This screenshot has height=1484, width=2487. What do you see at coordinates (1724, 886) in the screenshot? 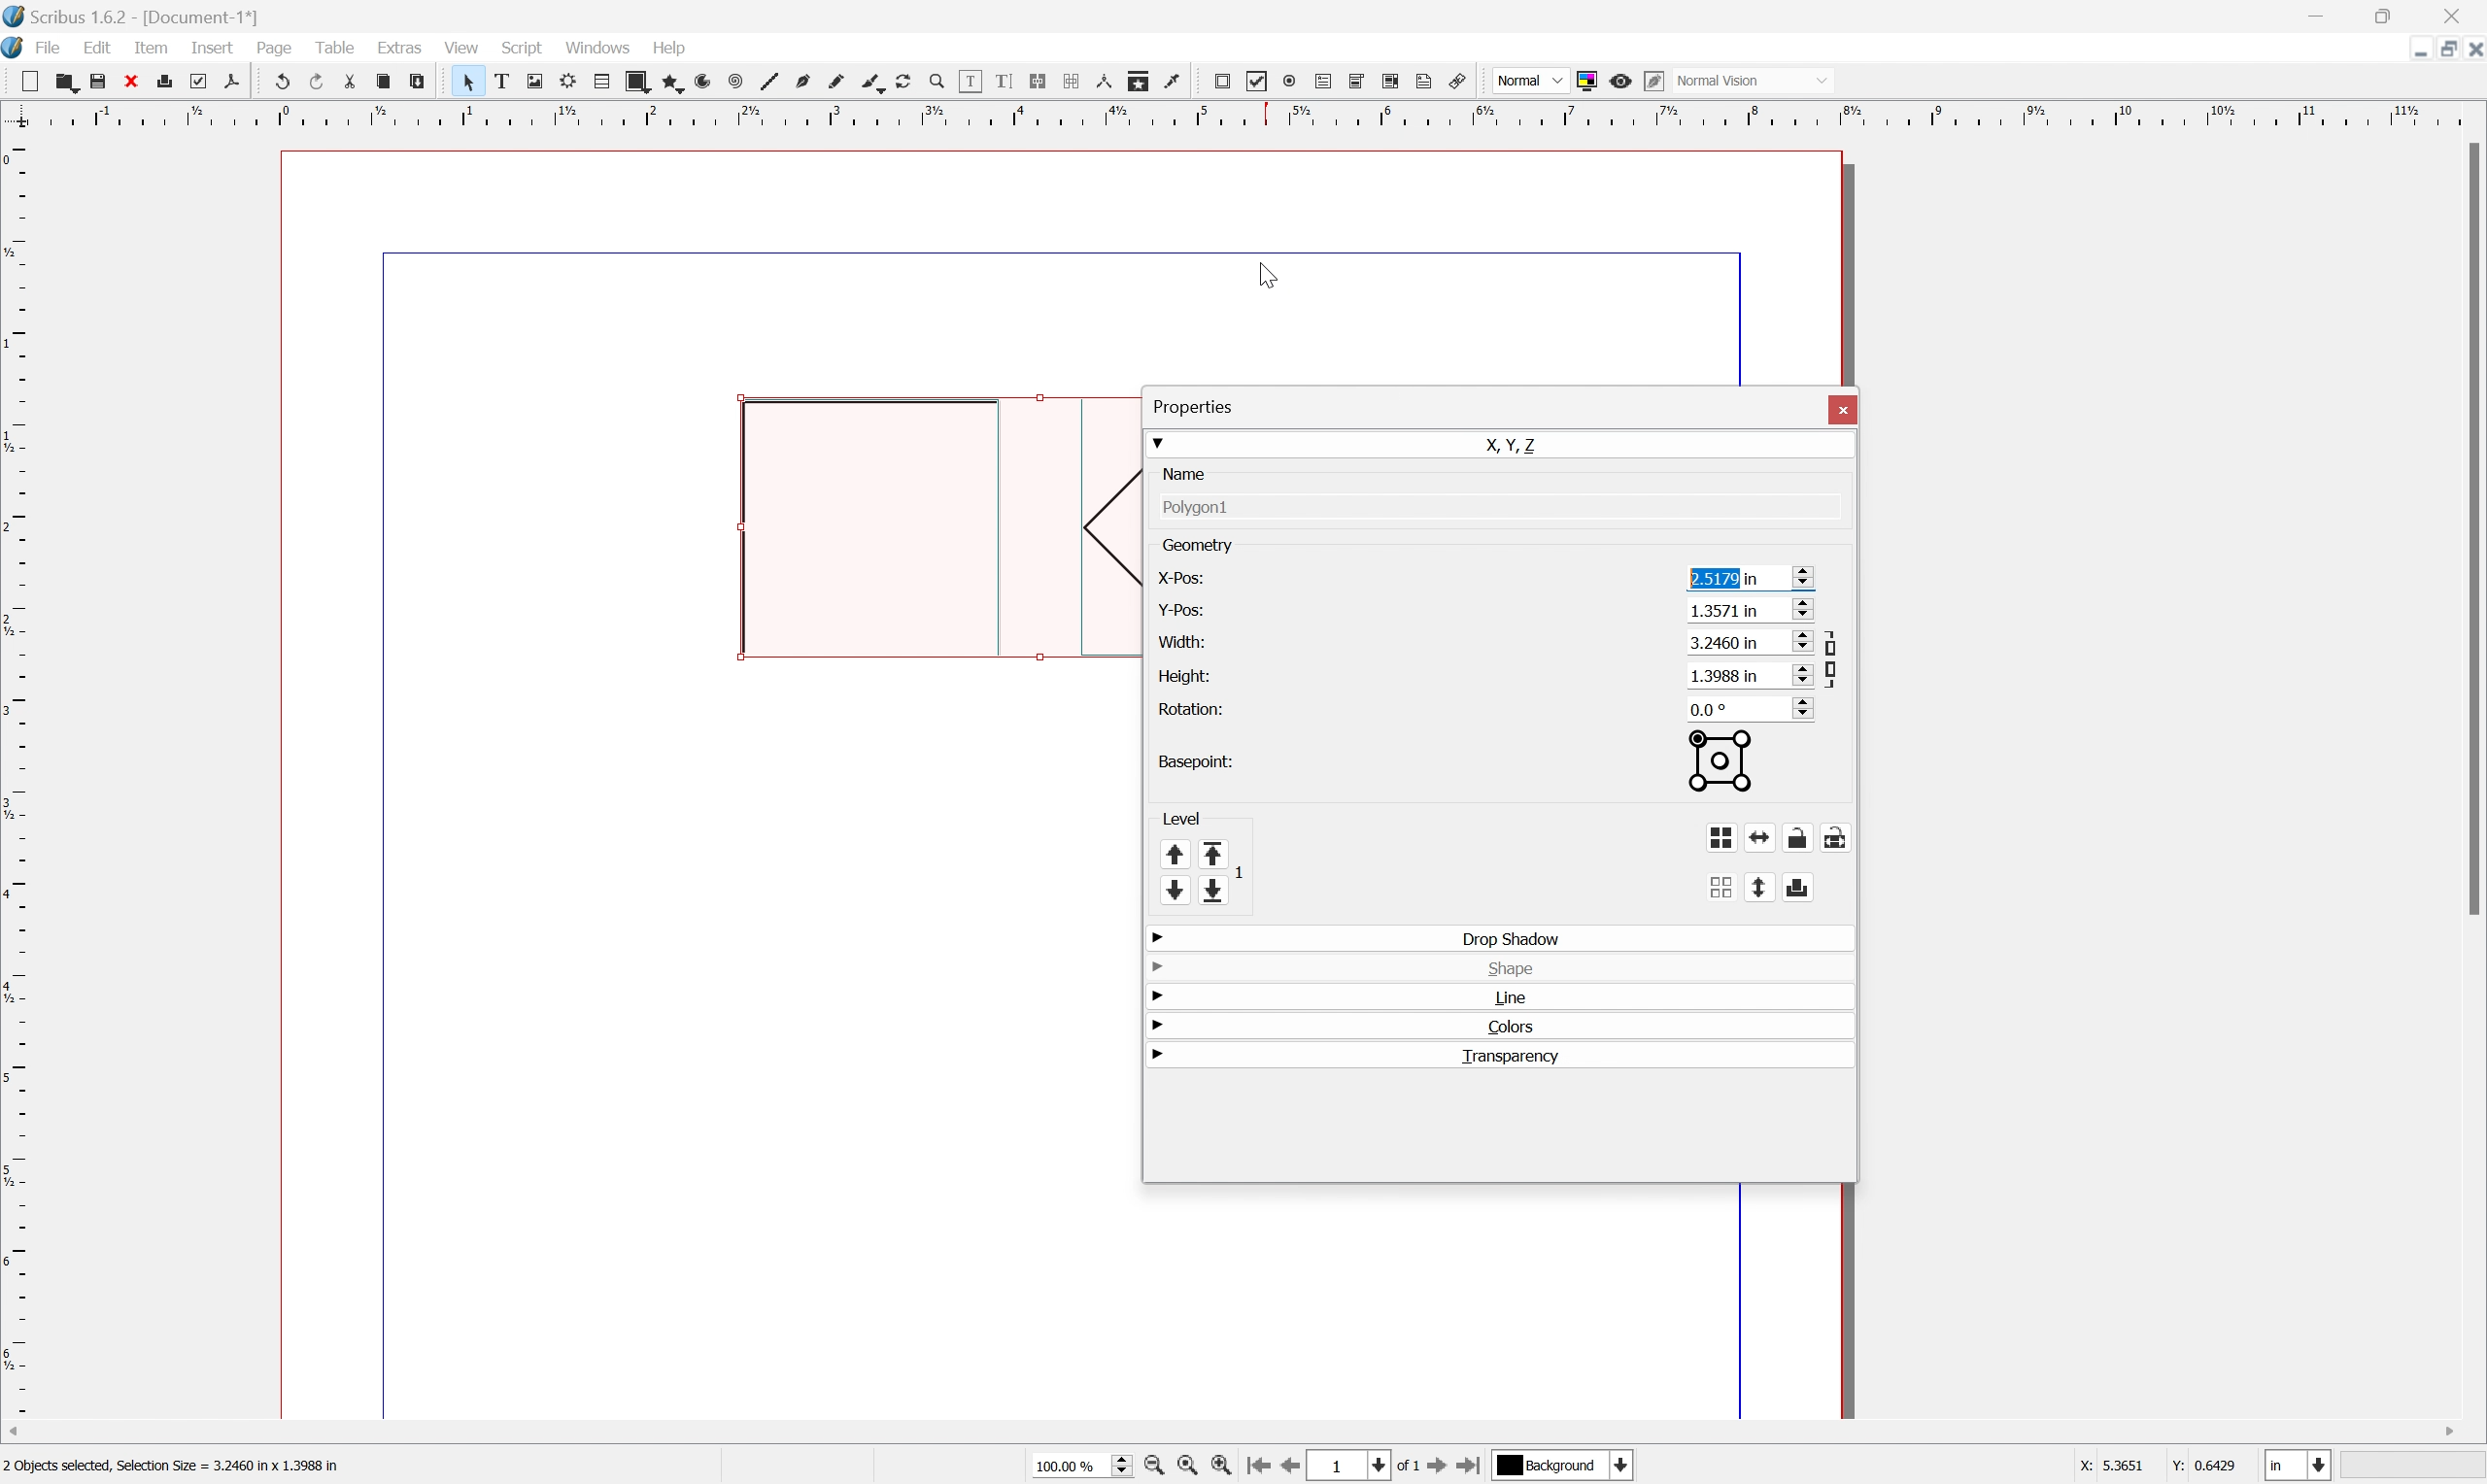
I see `ungroup object` at bounding box center [1724, 886].